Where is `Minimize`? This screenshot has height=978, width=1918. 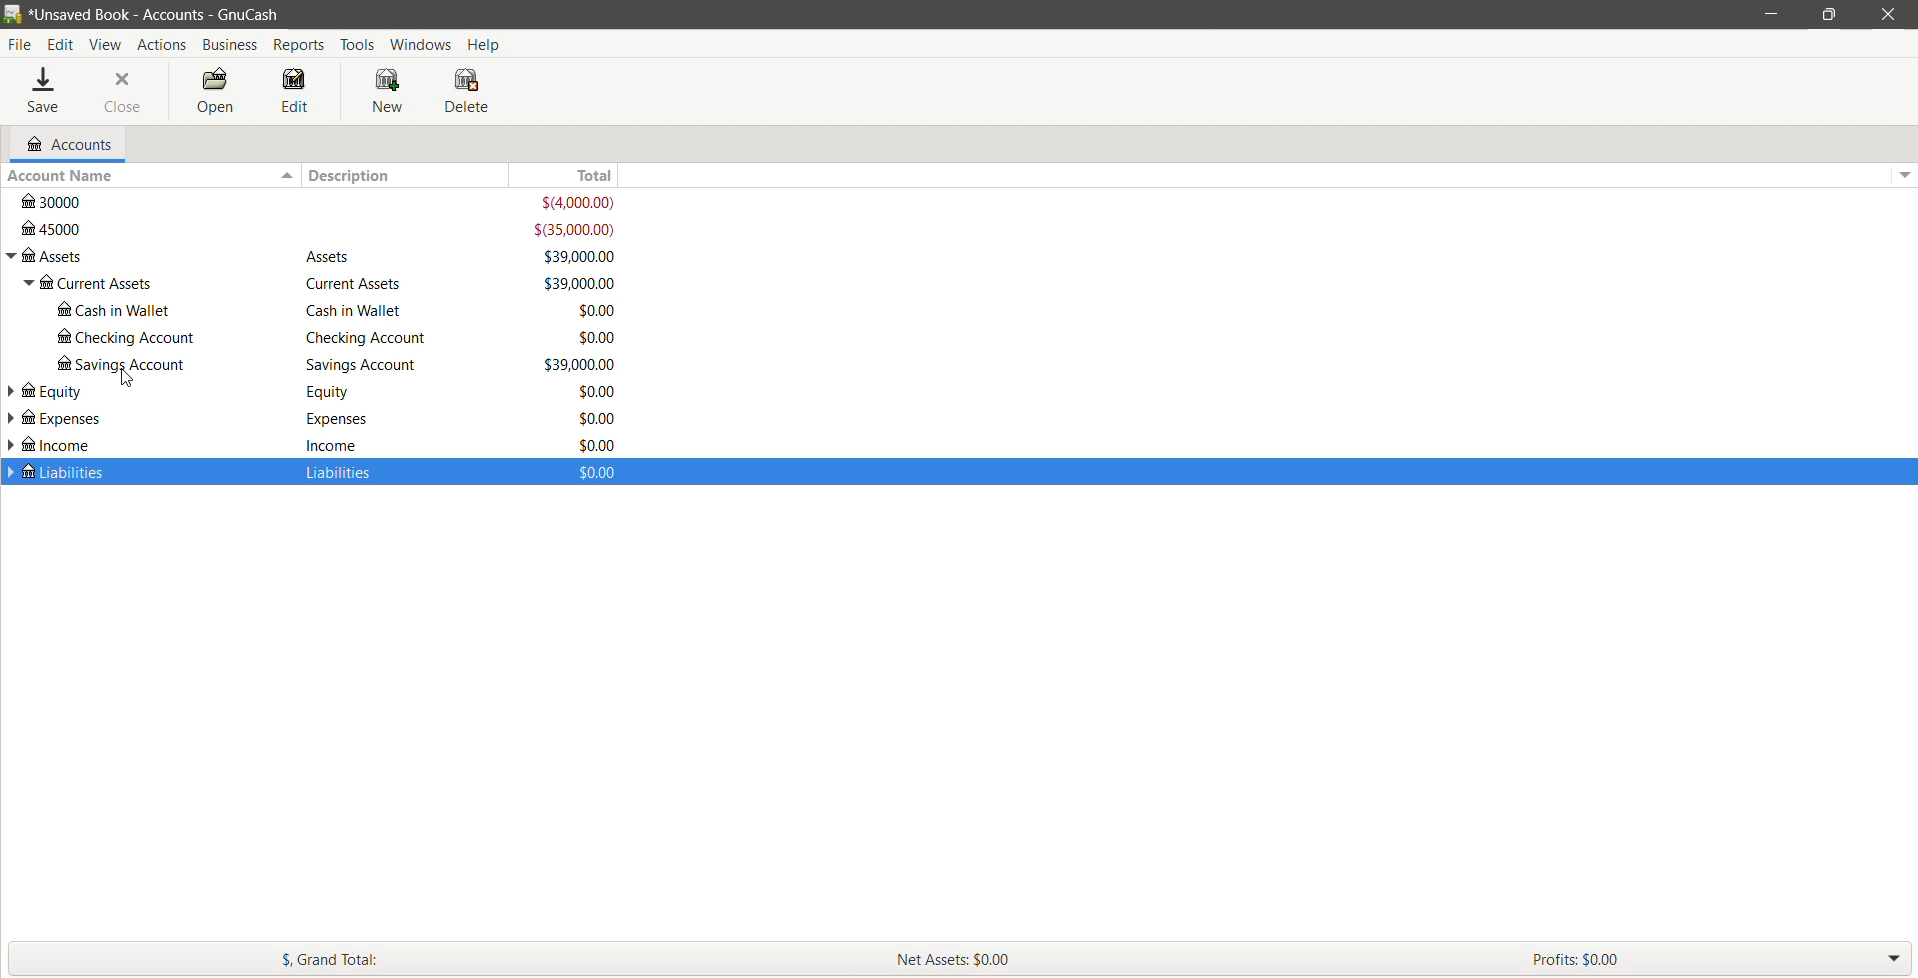
Minimize is located at coordinates (1771, 13).